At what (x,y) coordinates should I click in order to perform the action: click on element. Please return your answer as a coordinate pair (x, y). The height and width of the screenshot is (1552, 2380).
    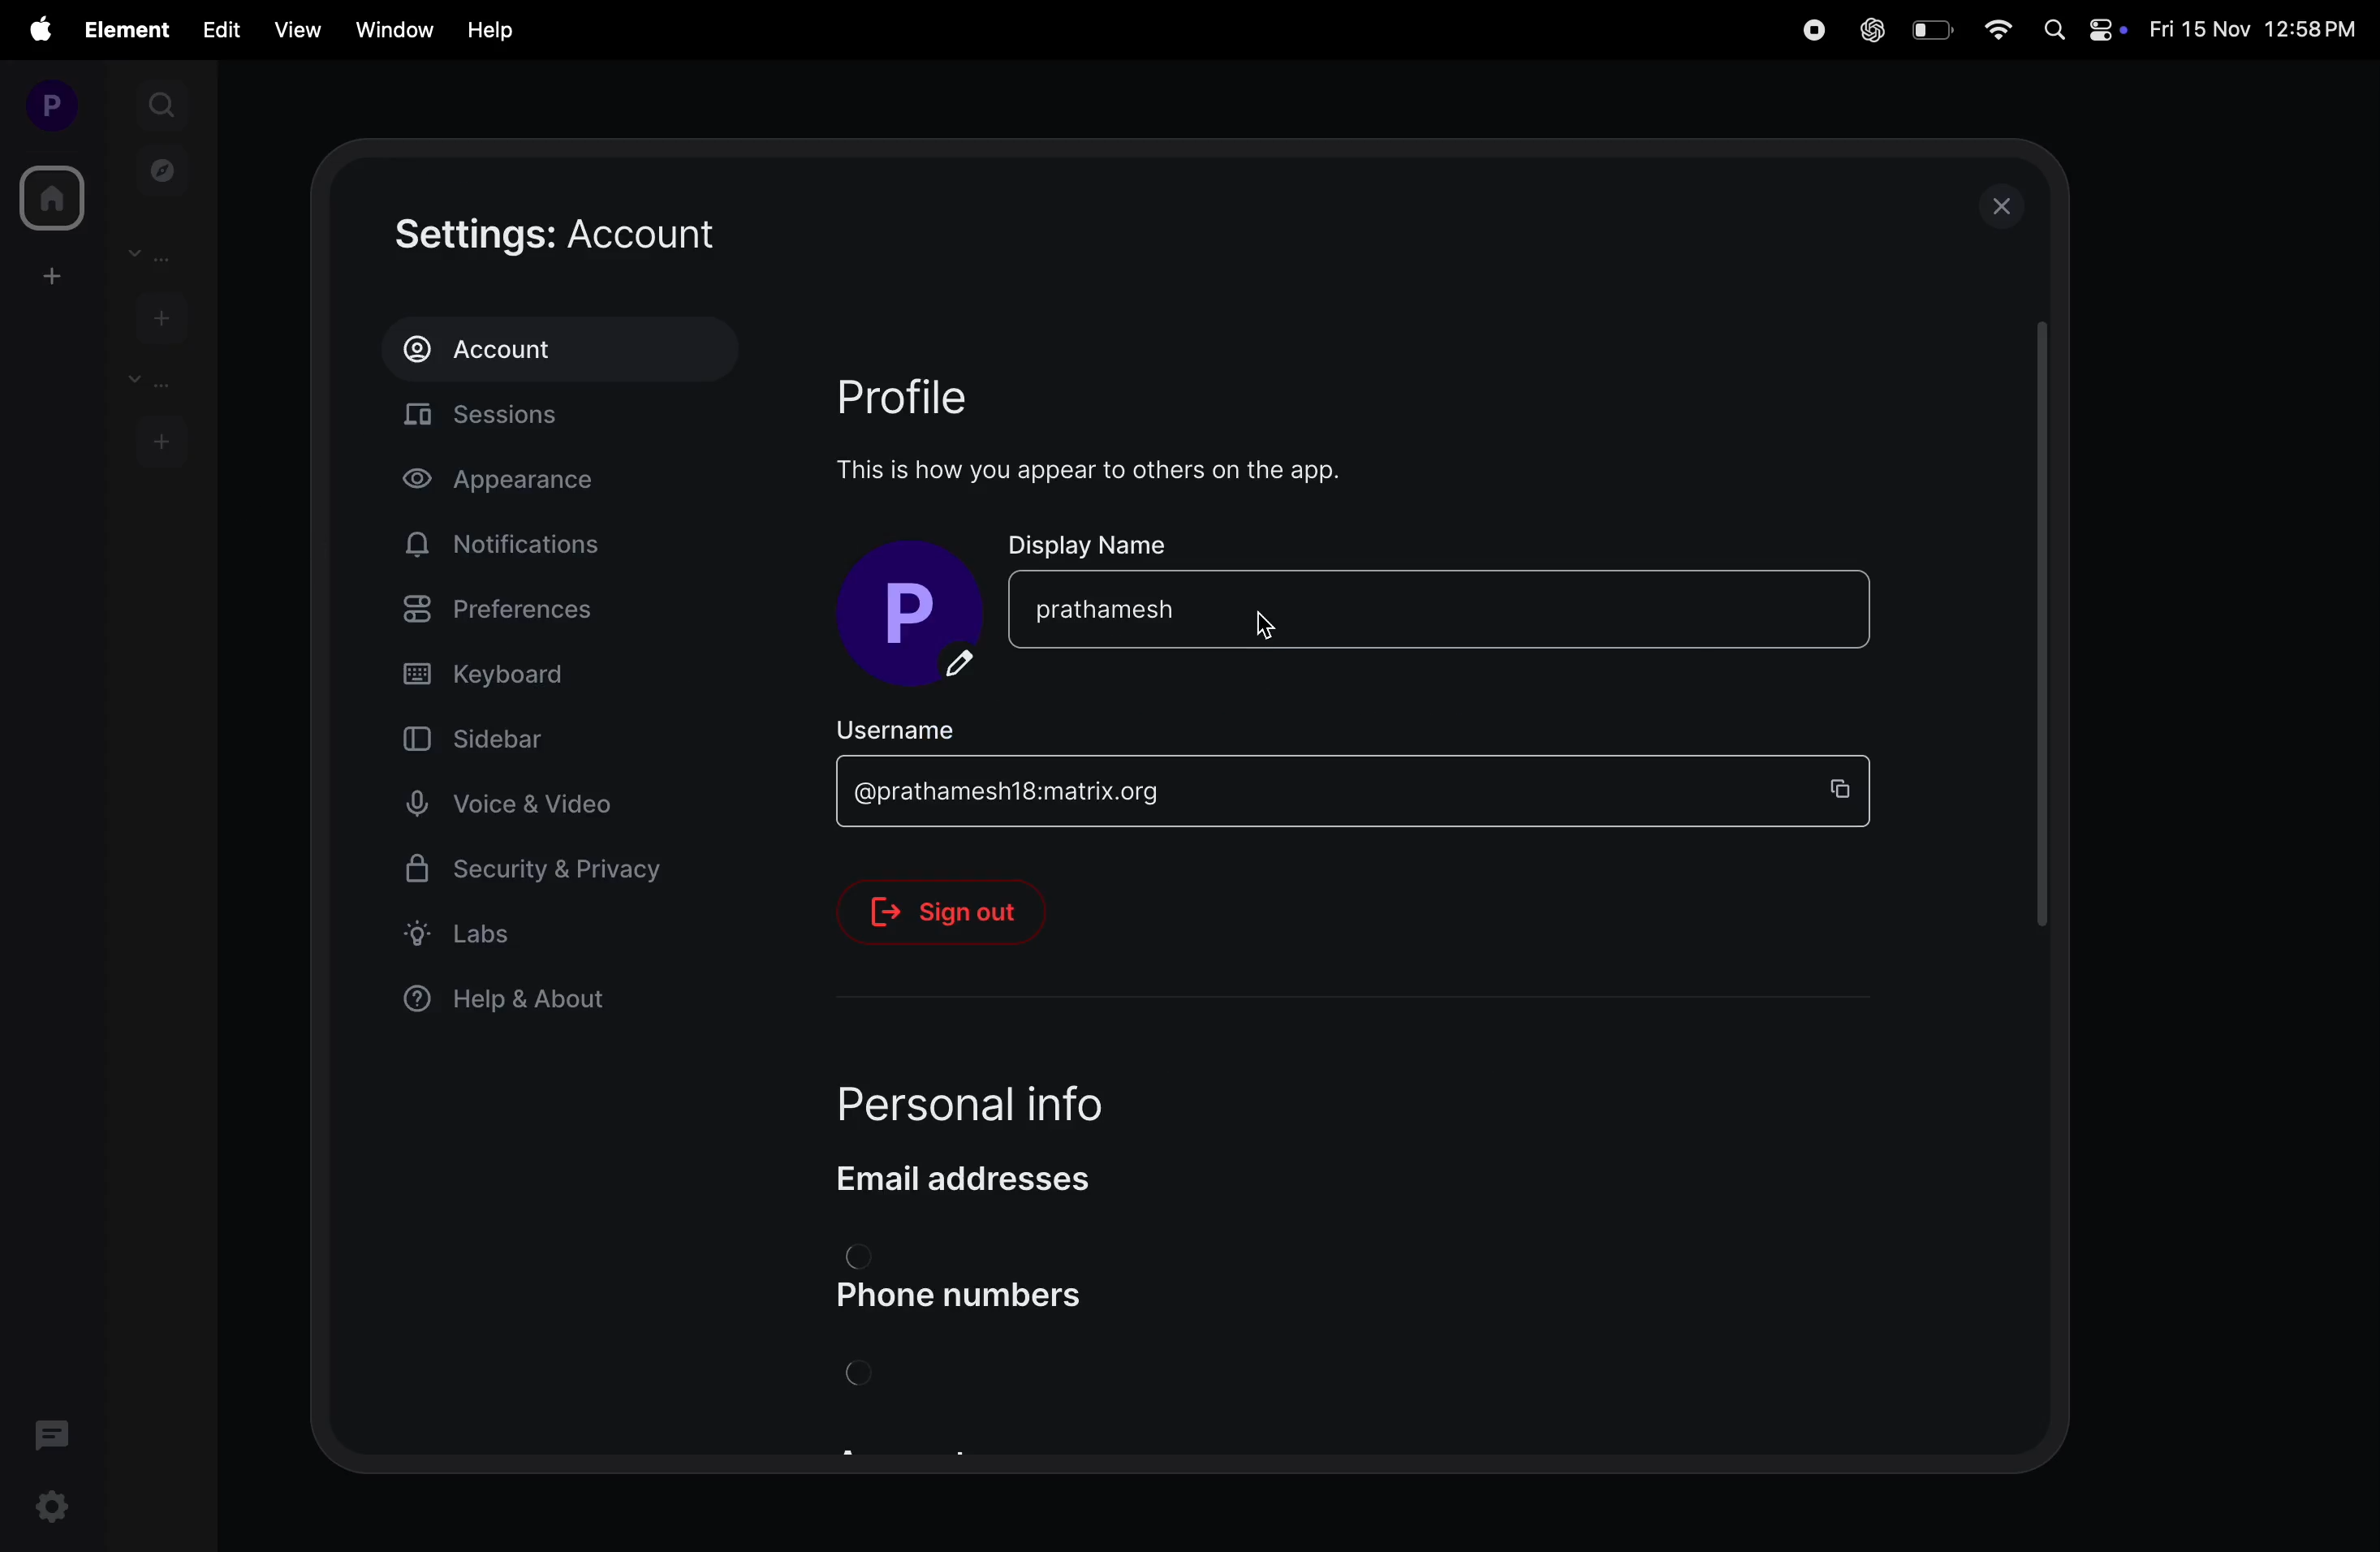
    Looking at the image, I should click on (130, 30).